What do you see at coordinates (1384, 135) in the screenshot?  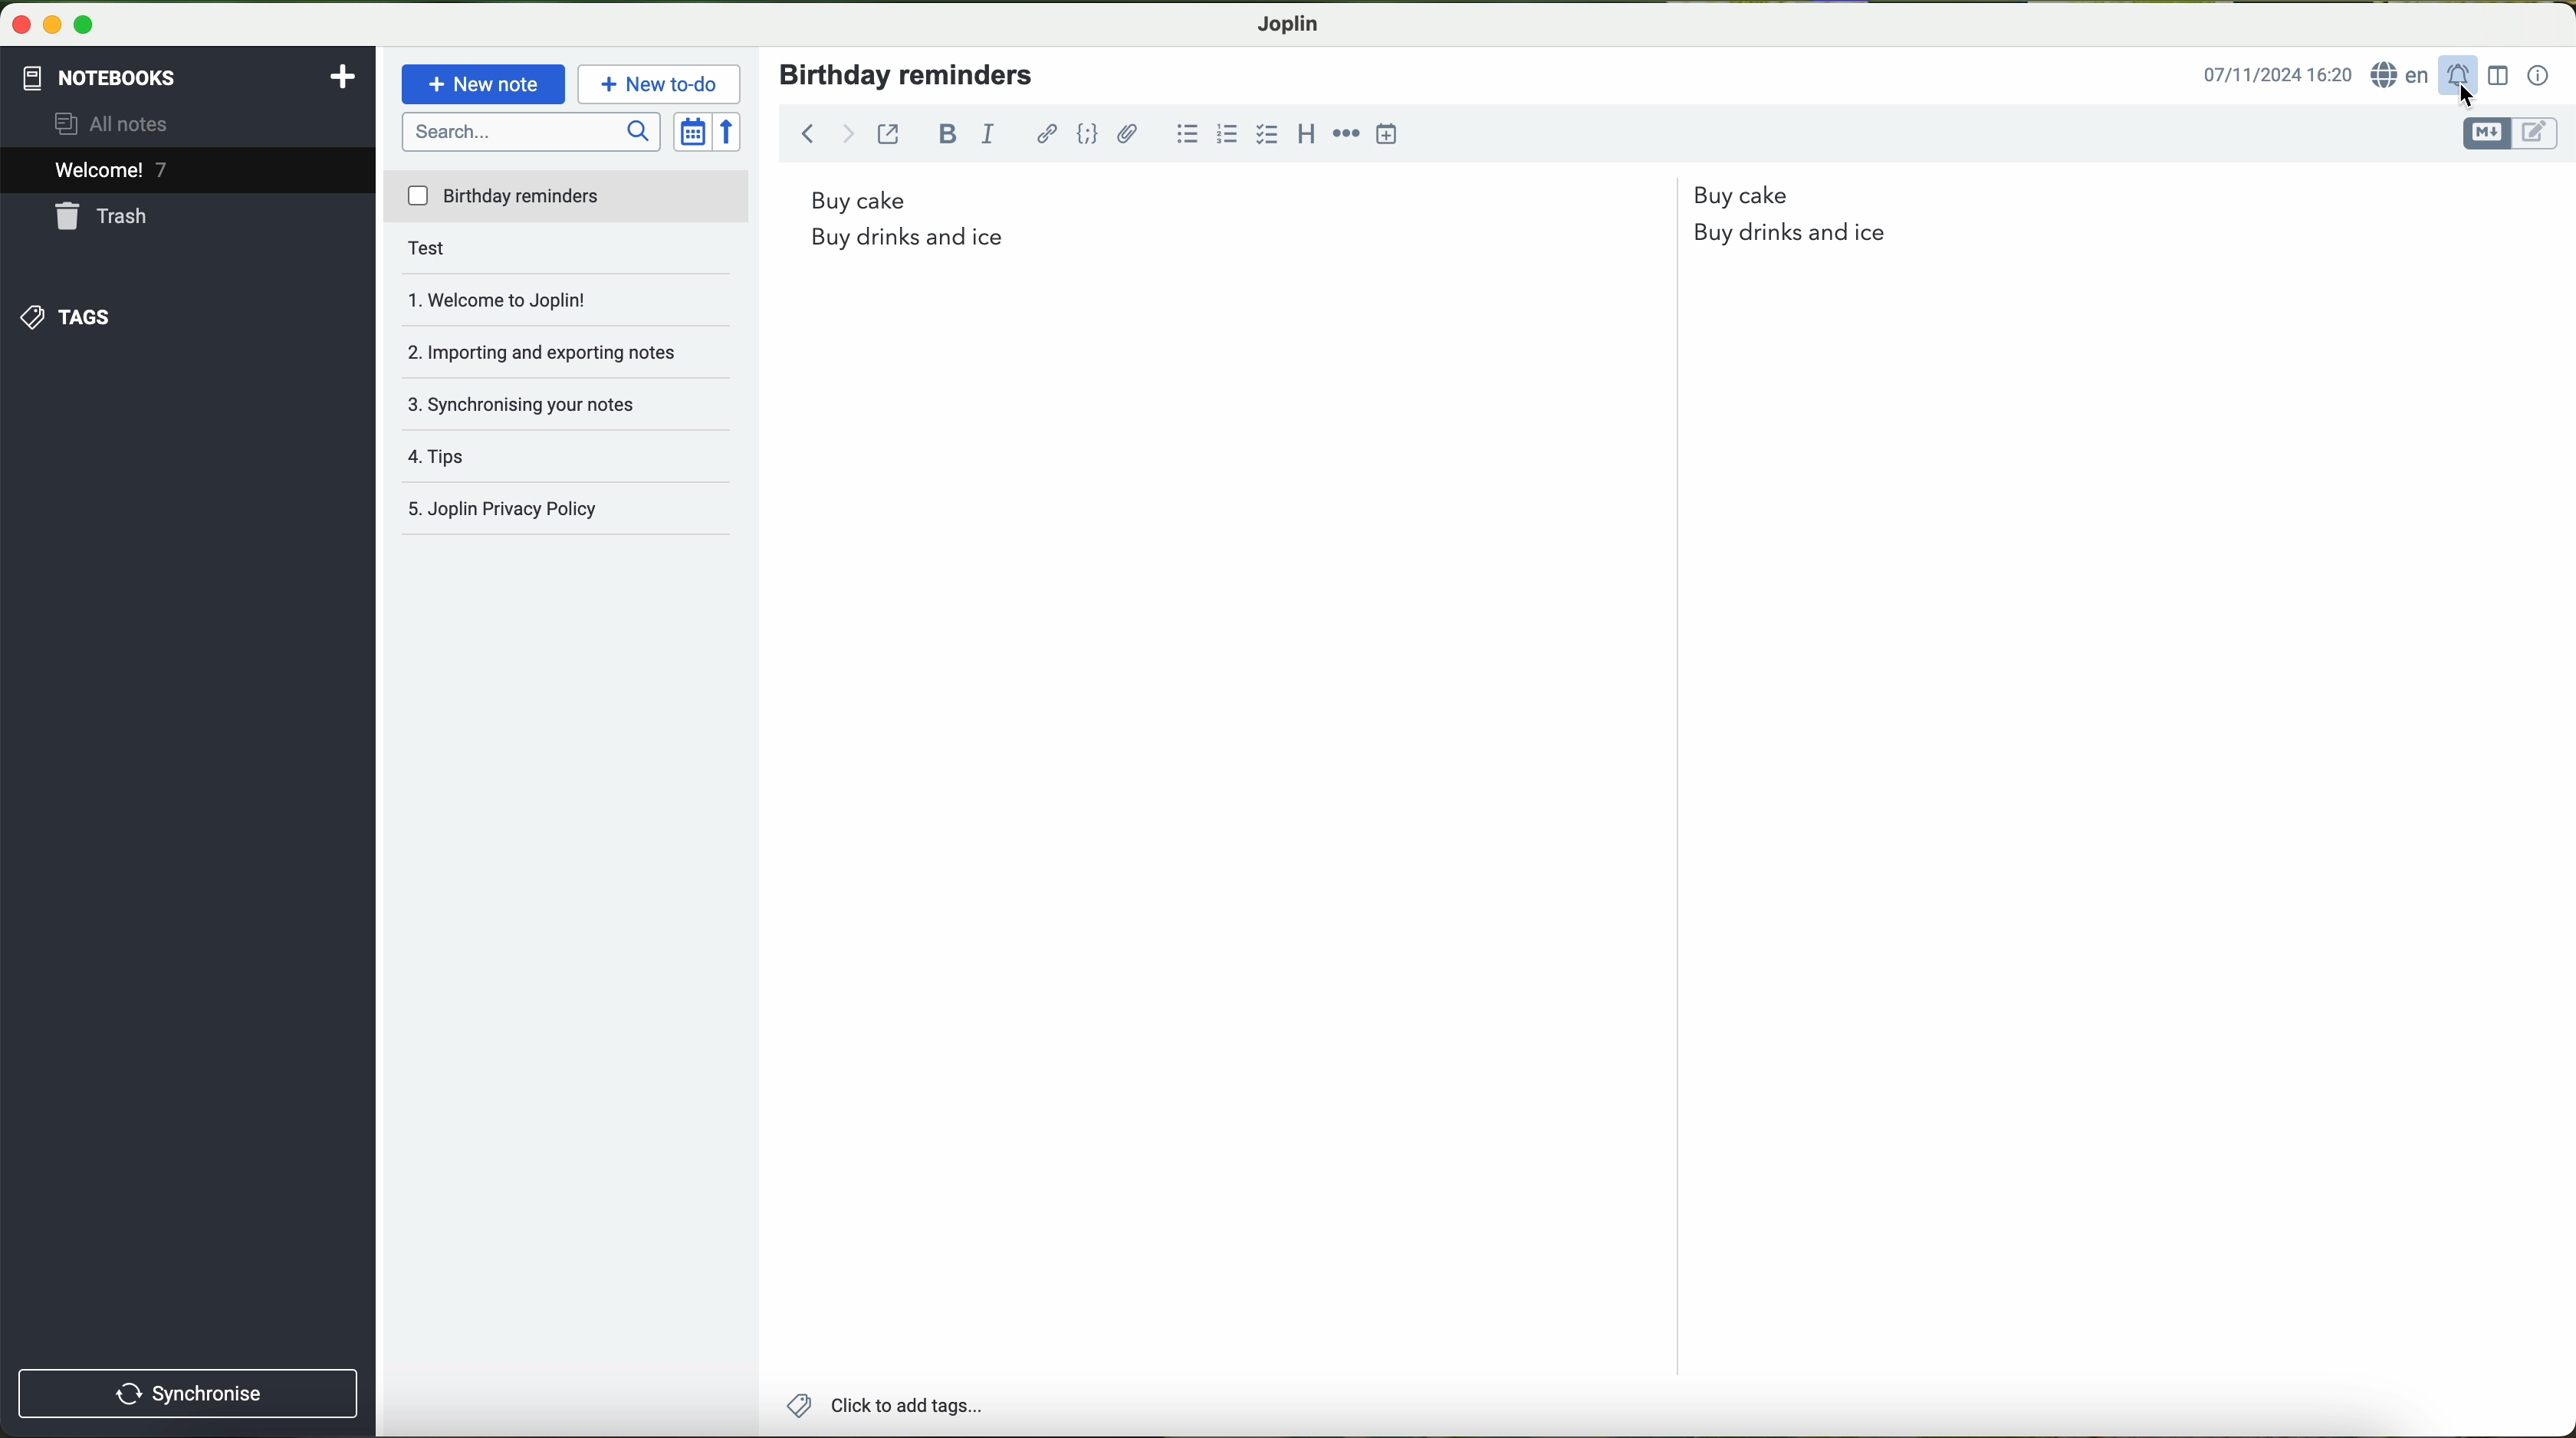 I see `insert time` at bounding box center [1384, 135].